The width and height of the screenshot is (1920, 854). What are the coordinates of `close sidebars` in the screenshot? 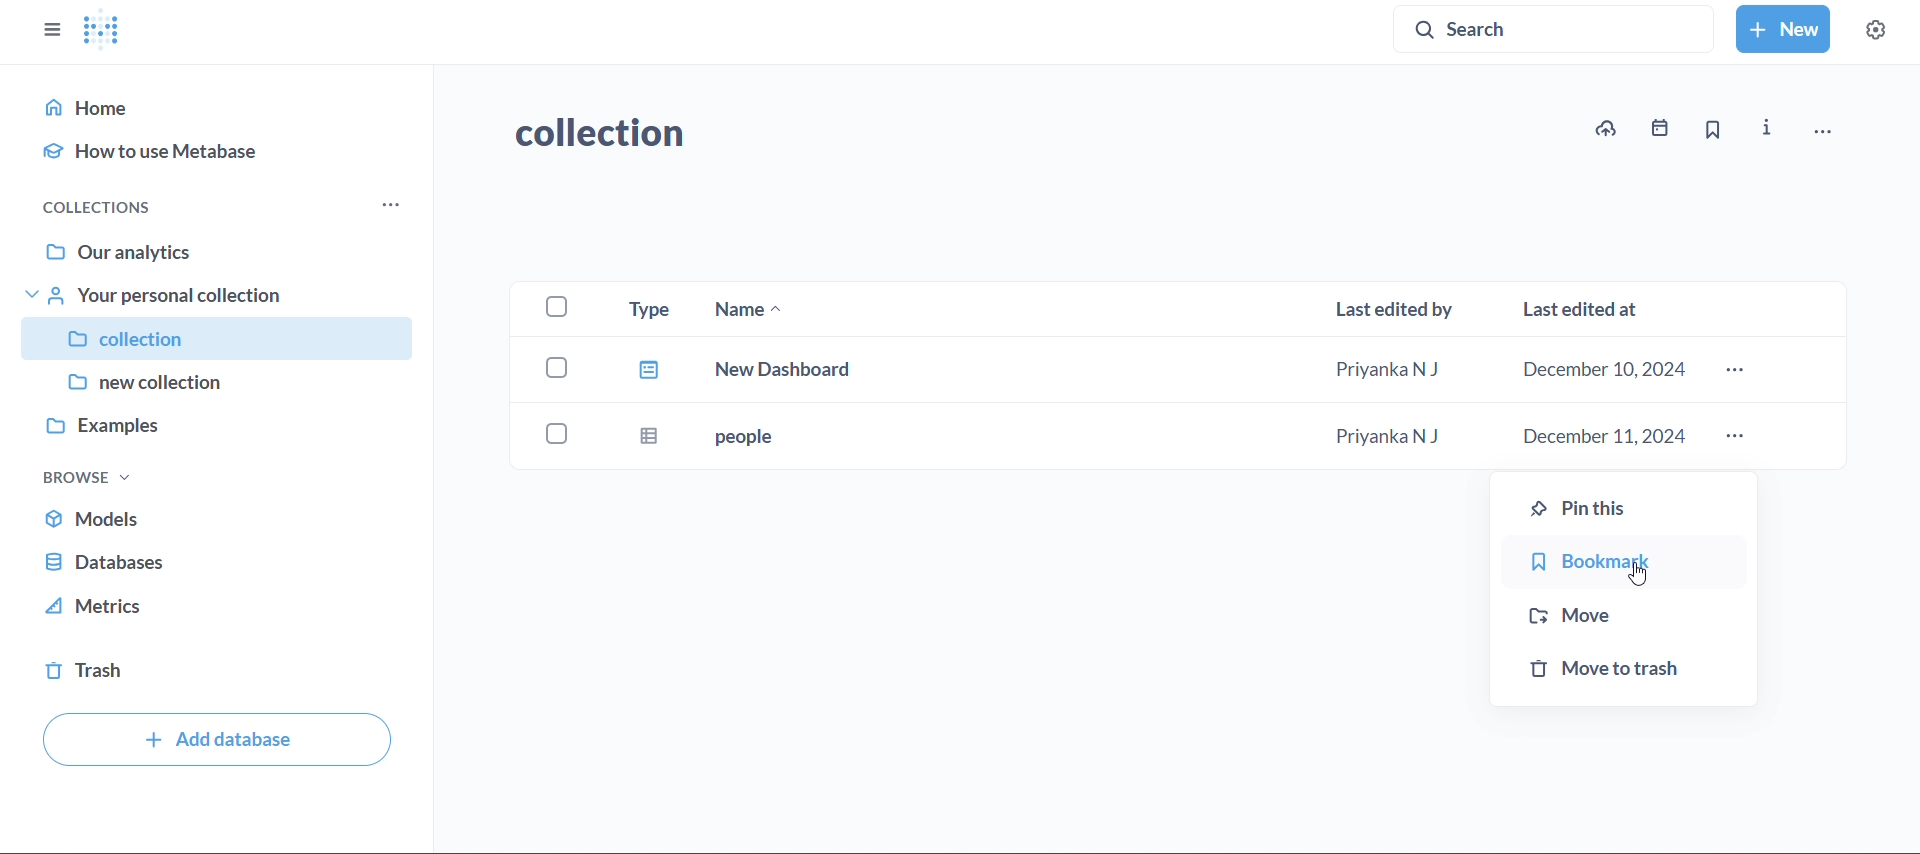 It's located at (51, 28).